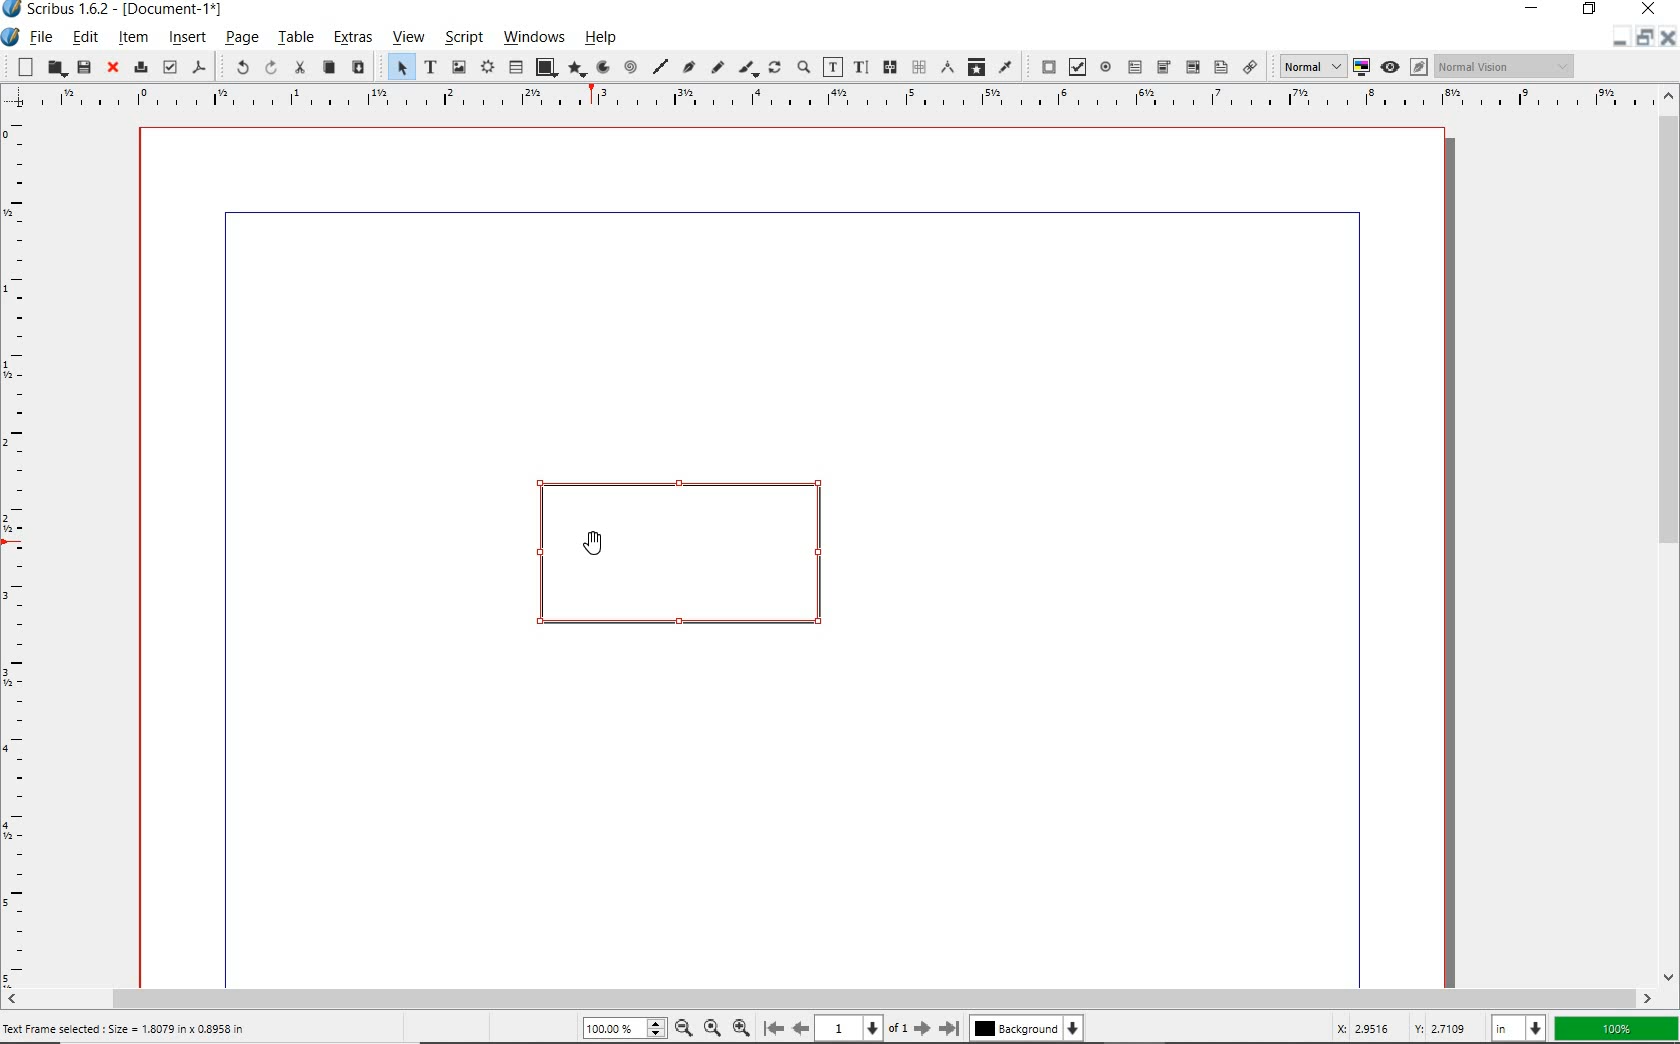 Image resolution: width=1680 pixels, height=1044 pixels. Describe the element at coordinates (1519, 1029) in the screenshot. I see `select unit: in` at that location.